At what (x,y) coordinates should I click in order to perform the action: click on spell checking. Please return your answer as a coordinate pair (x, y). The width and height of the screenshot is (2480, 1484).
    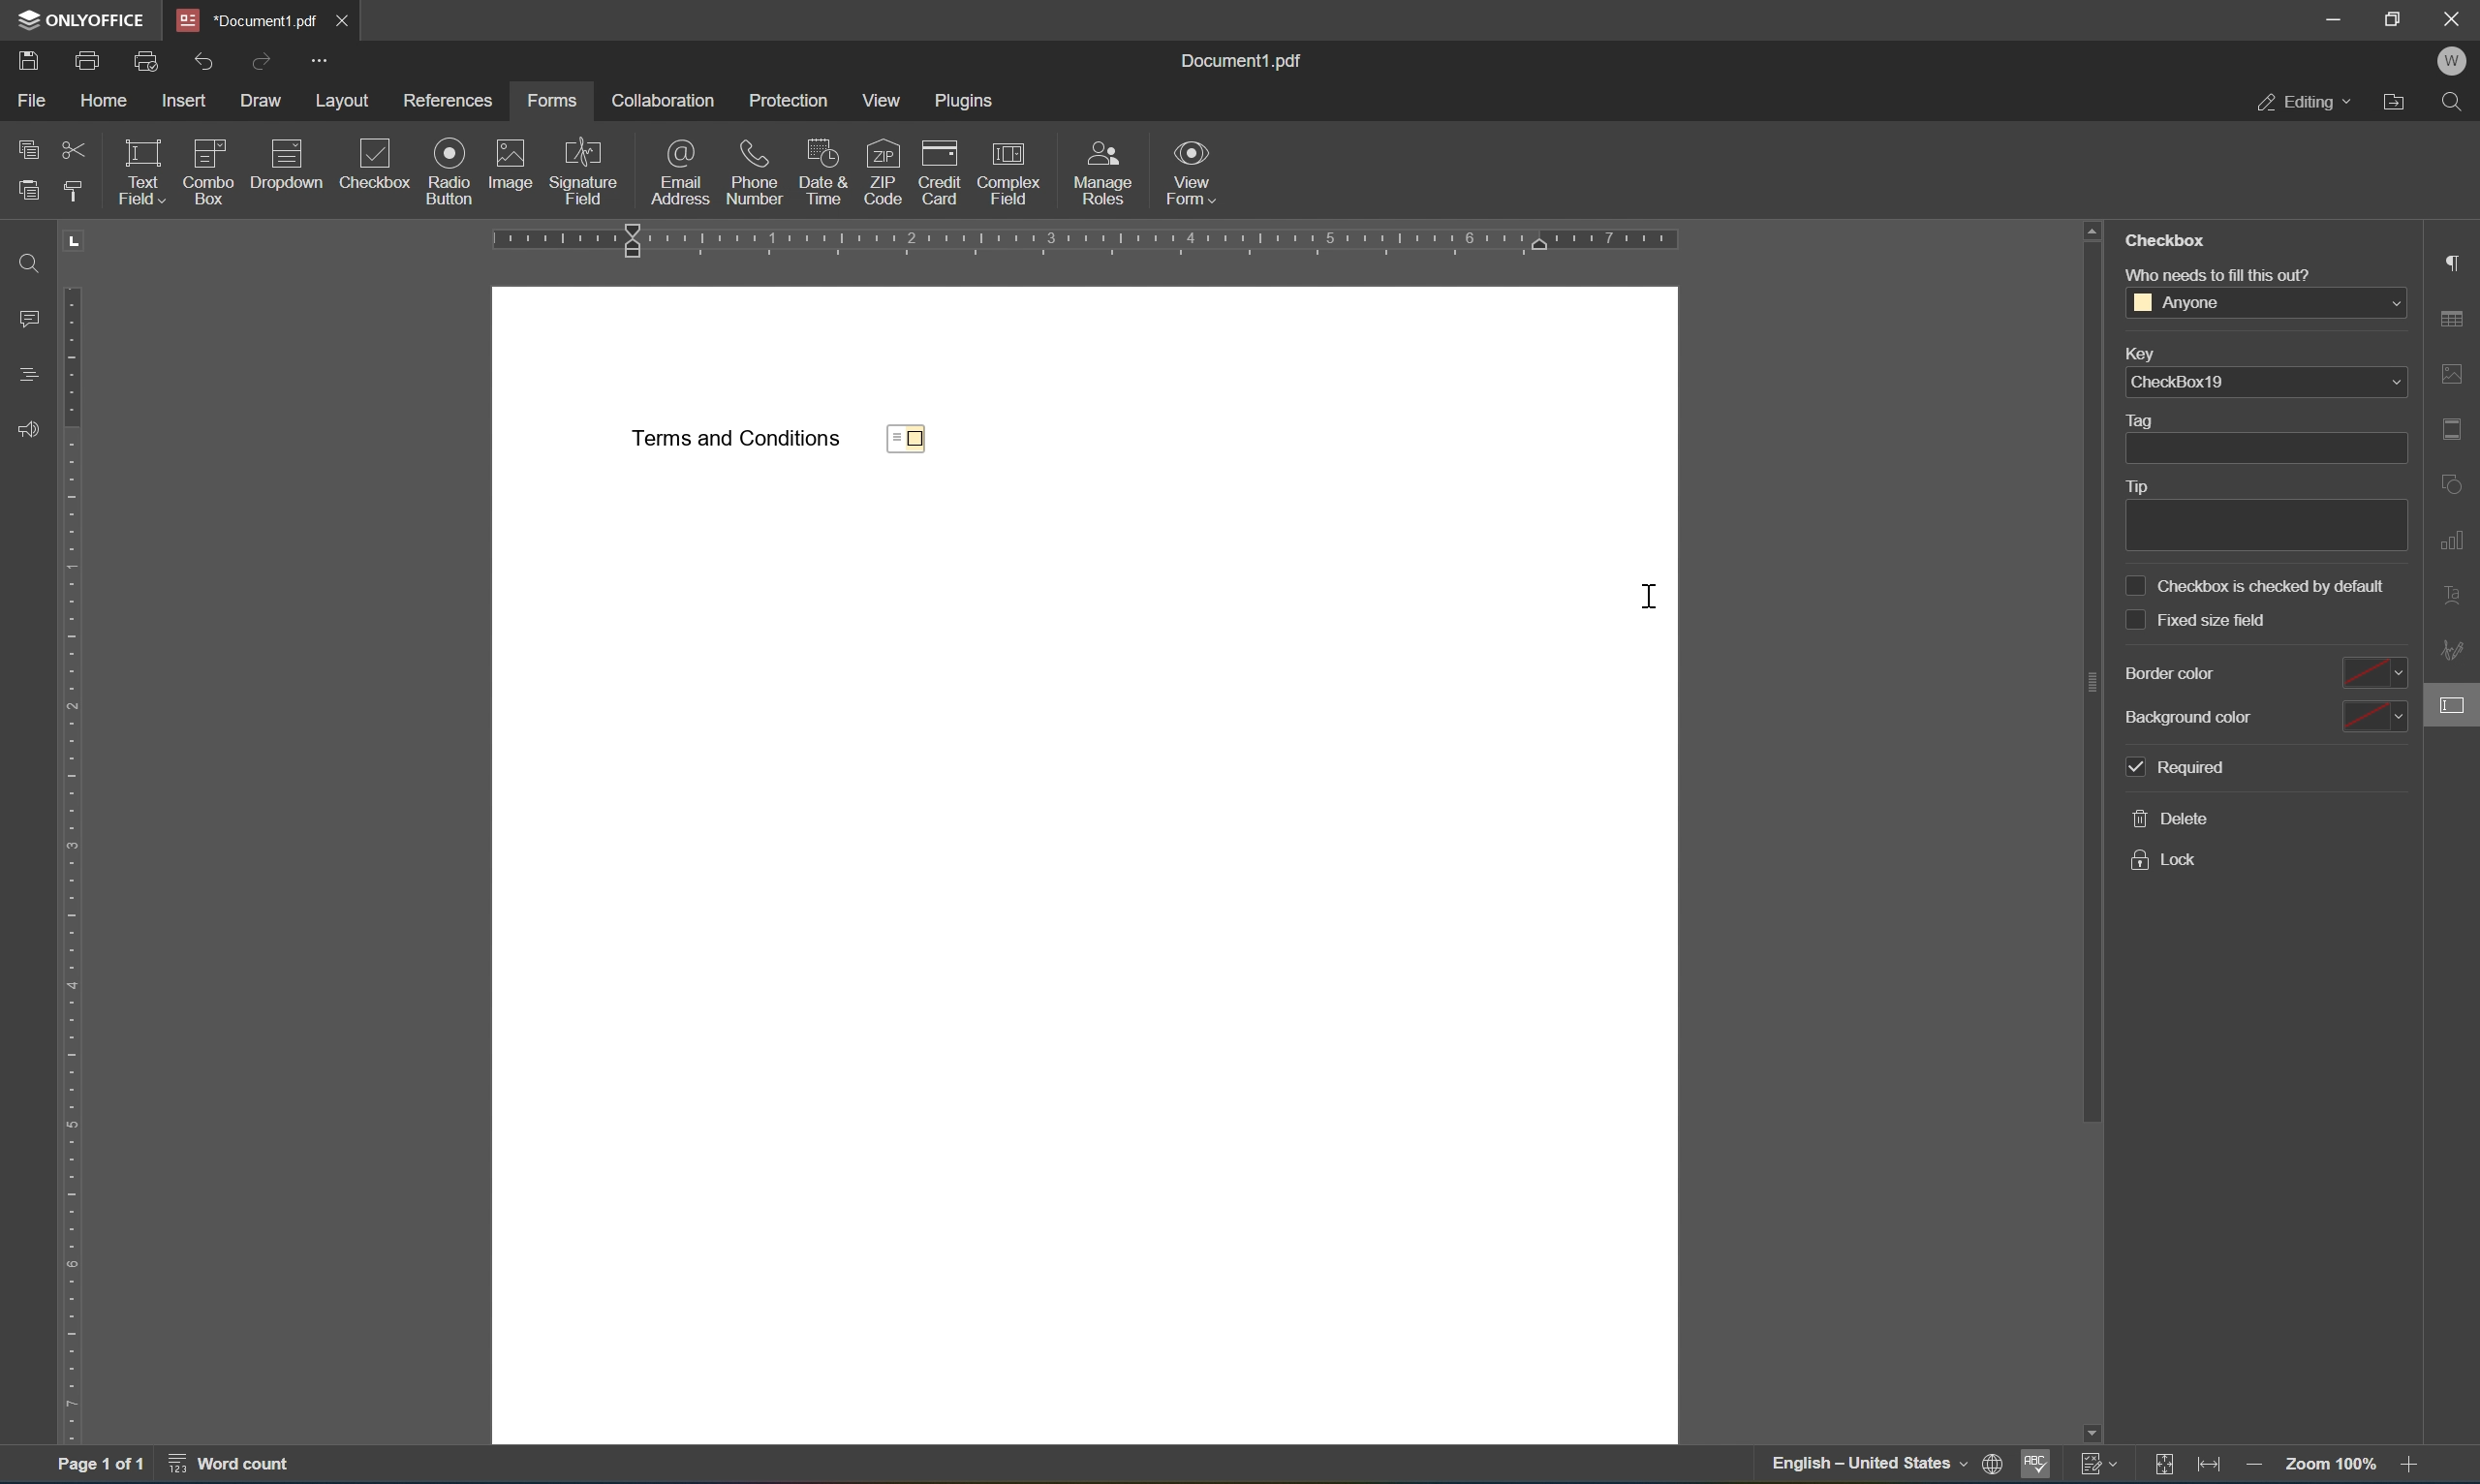
    Looking at the image, I should click on (2038, 1466).